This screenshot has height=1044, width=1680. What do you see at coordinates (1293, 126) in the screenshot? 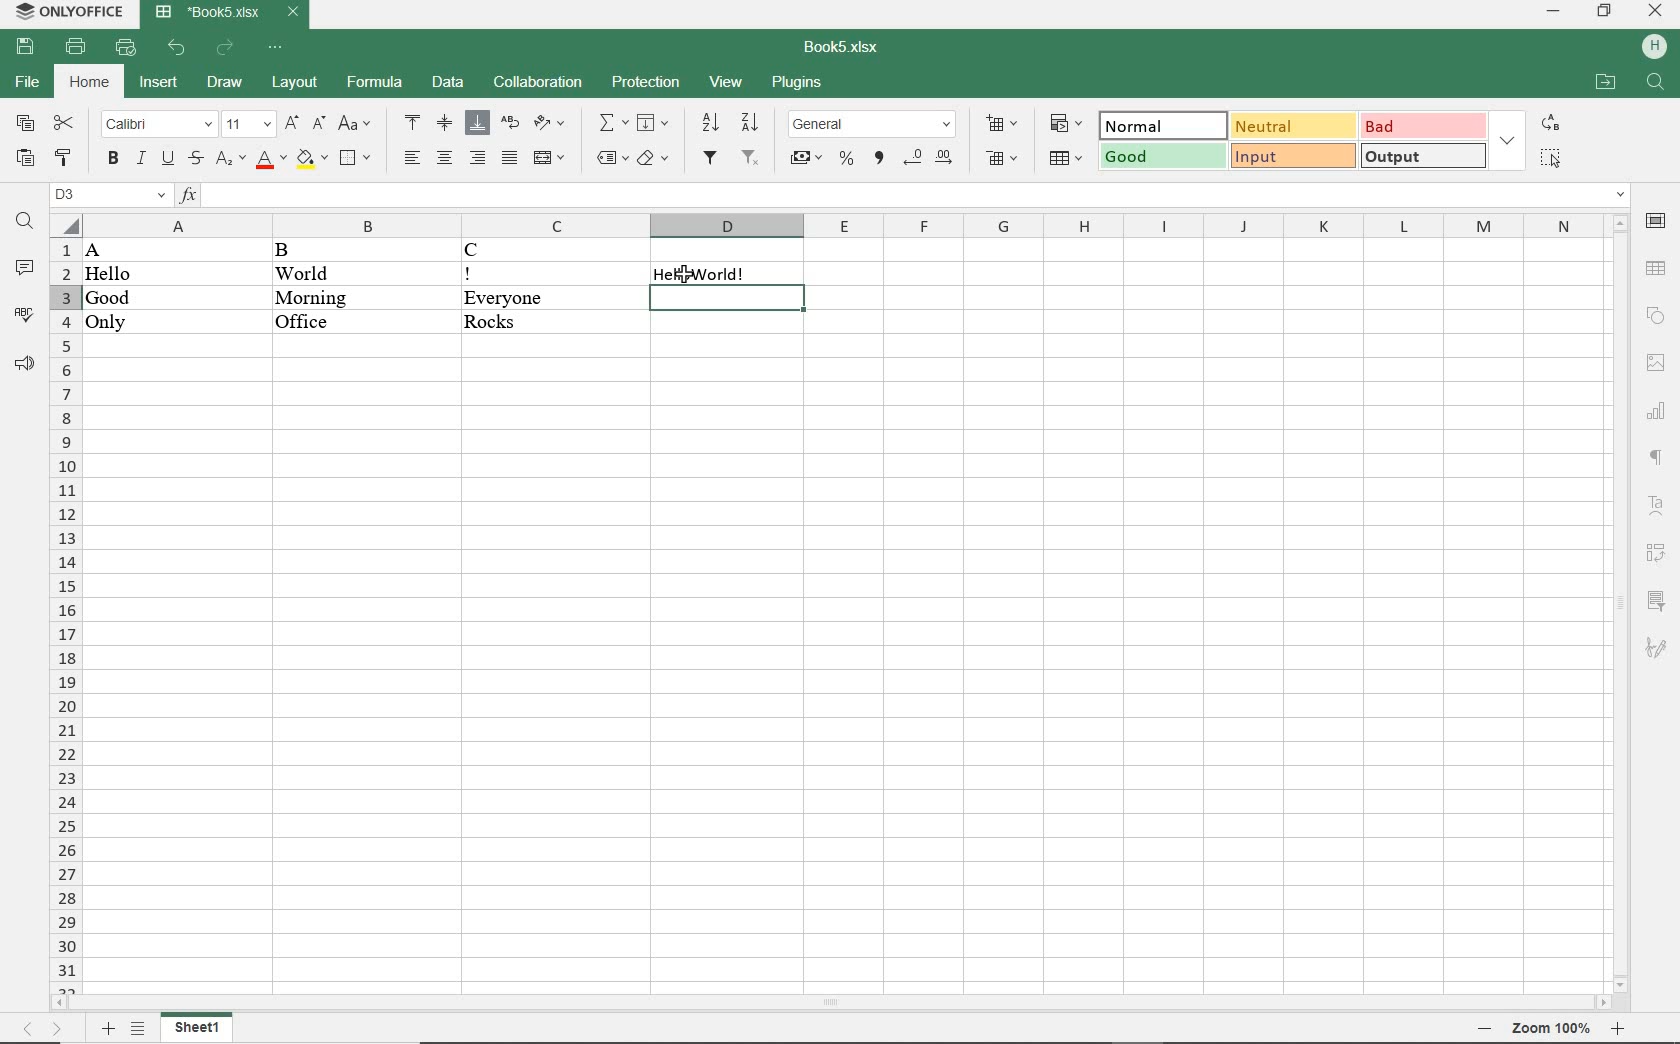
I see `NEUTRAL` at bounding box center [1293, 126].